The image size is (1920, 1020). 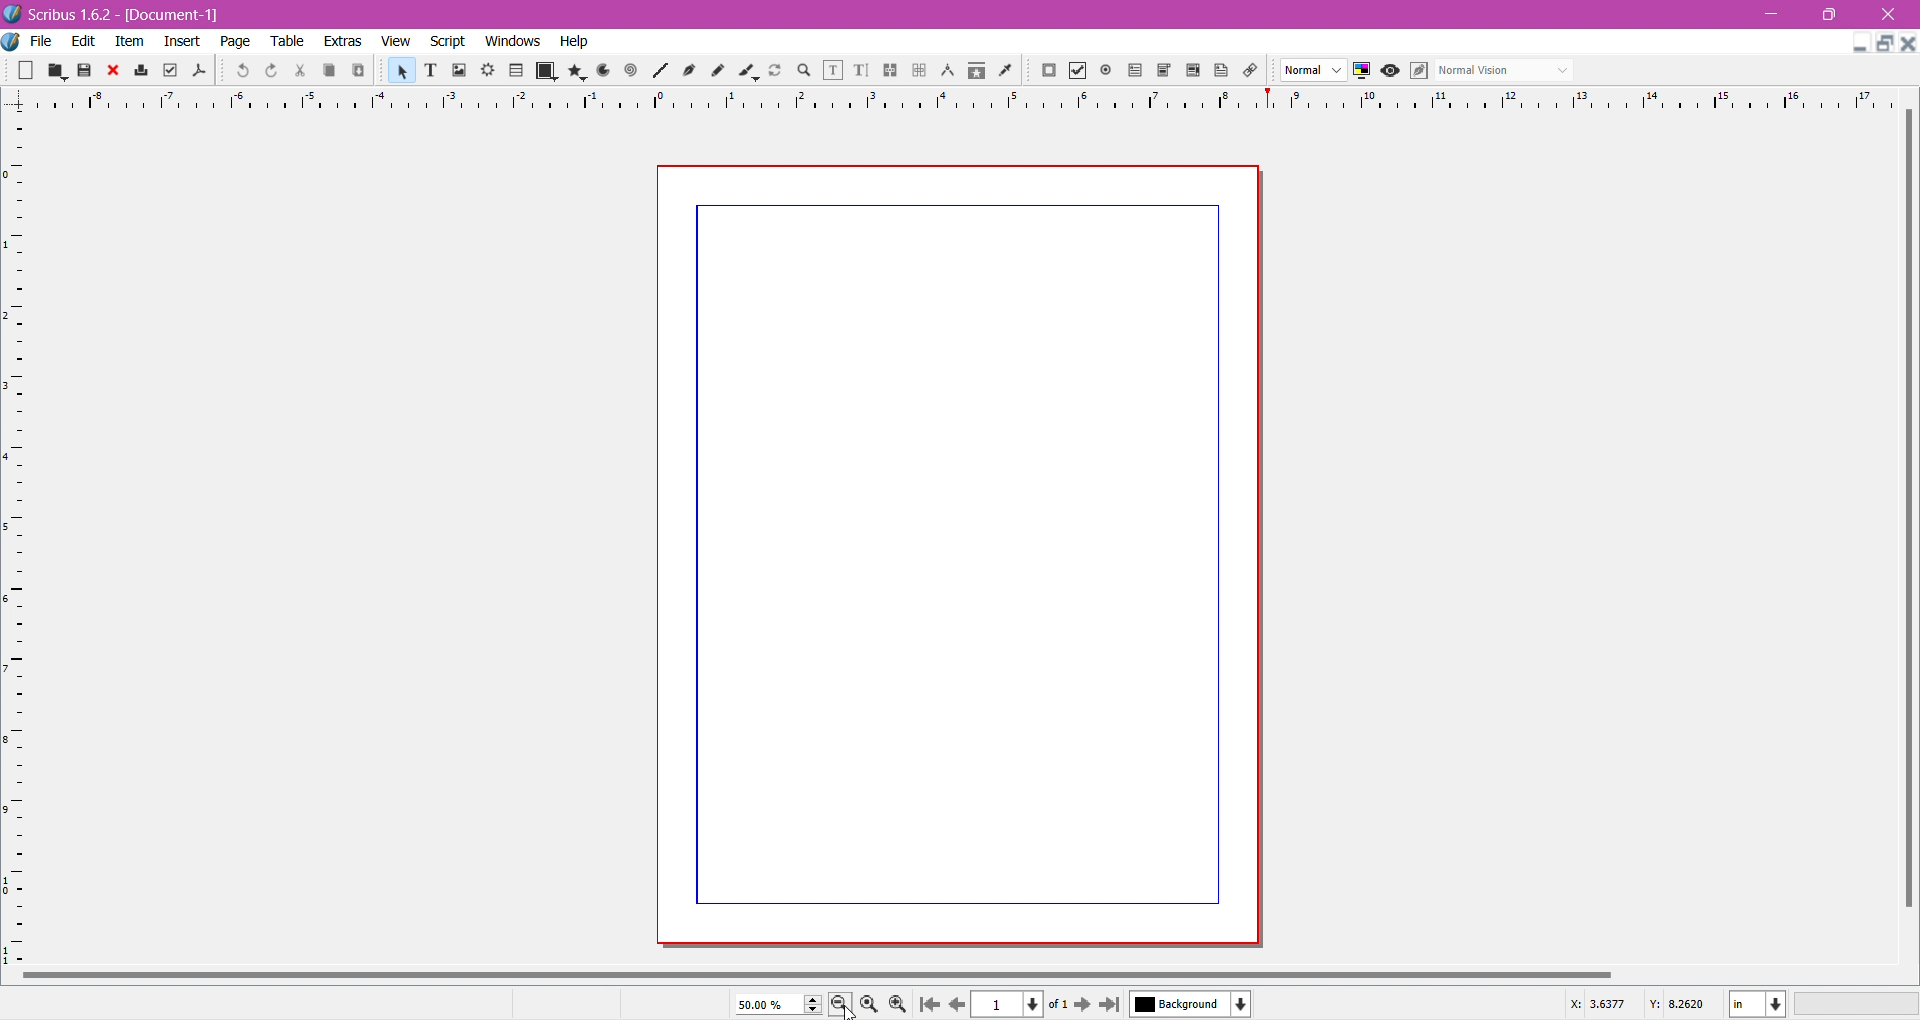 I want to click on Redo, so click(x=272, y=69).